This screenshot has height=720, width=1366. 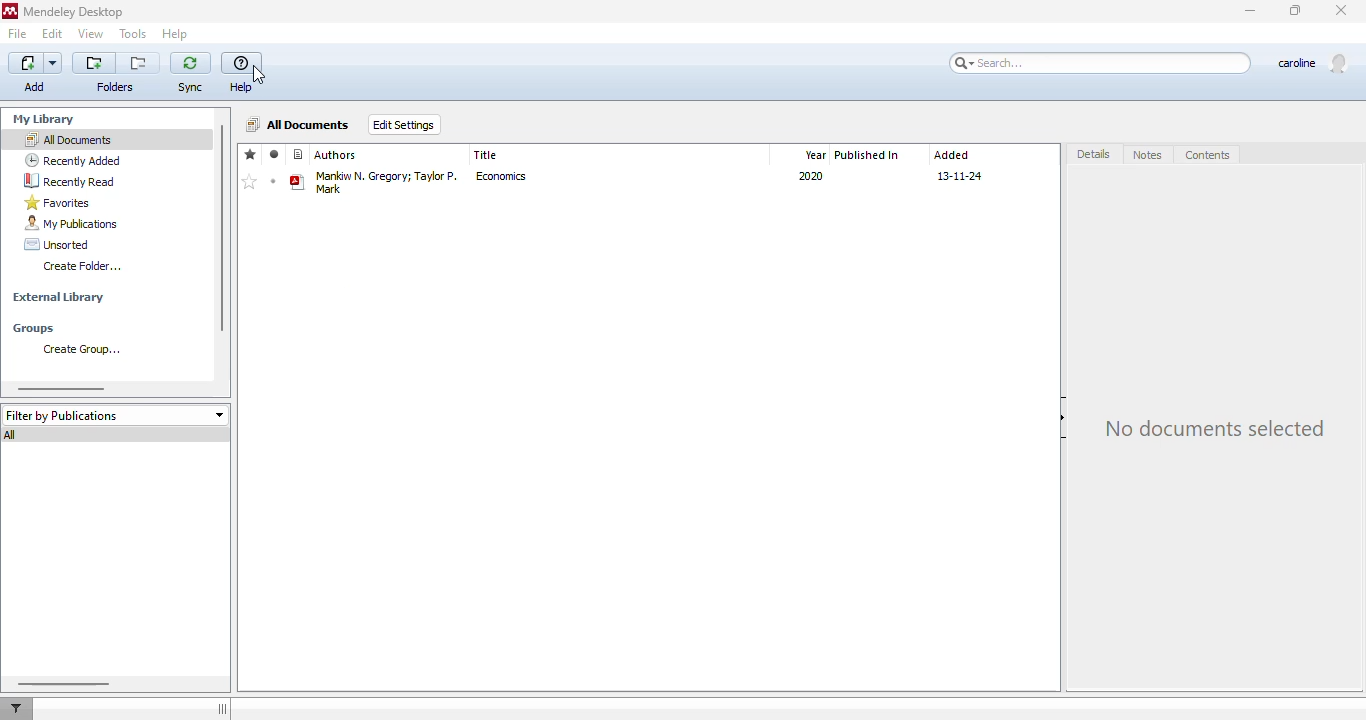 I want to click on mark as favorites, so click(x=248, y=182).